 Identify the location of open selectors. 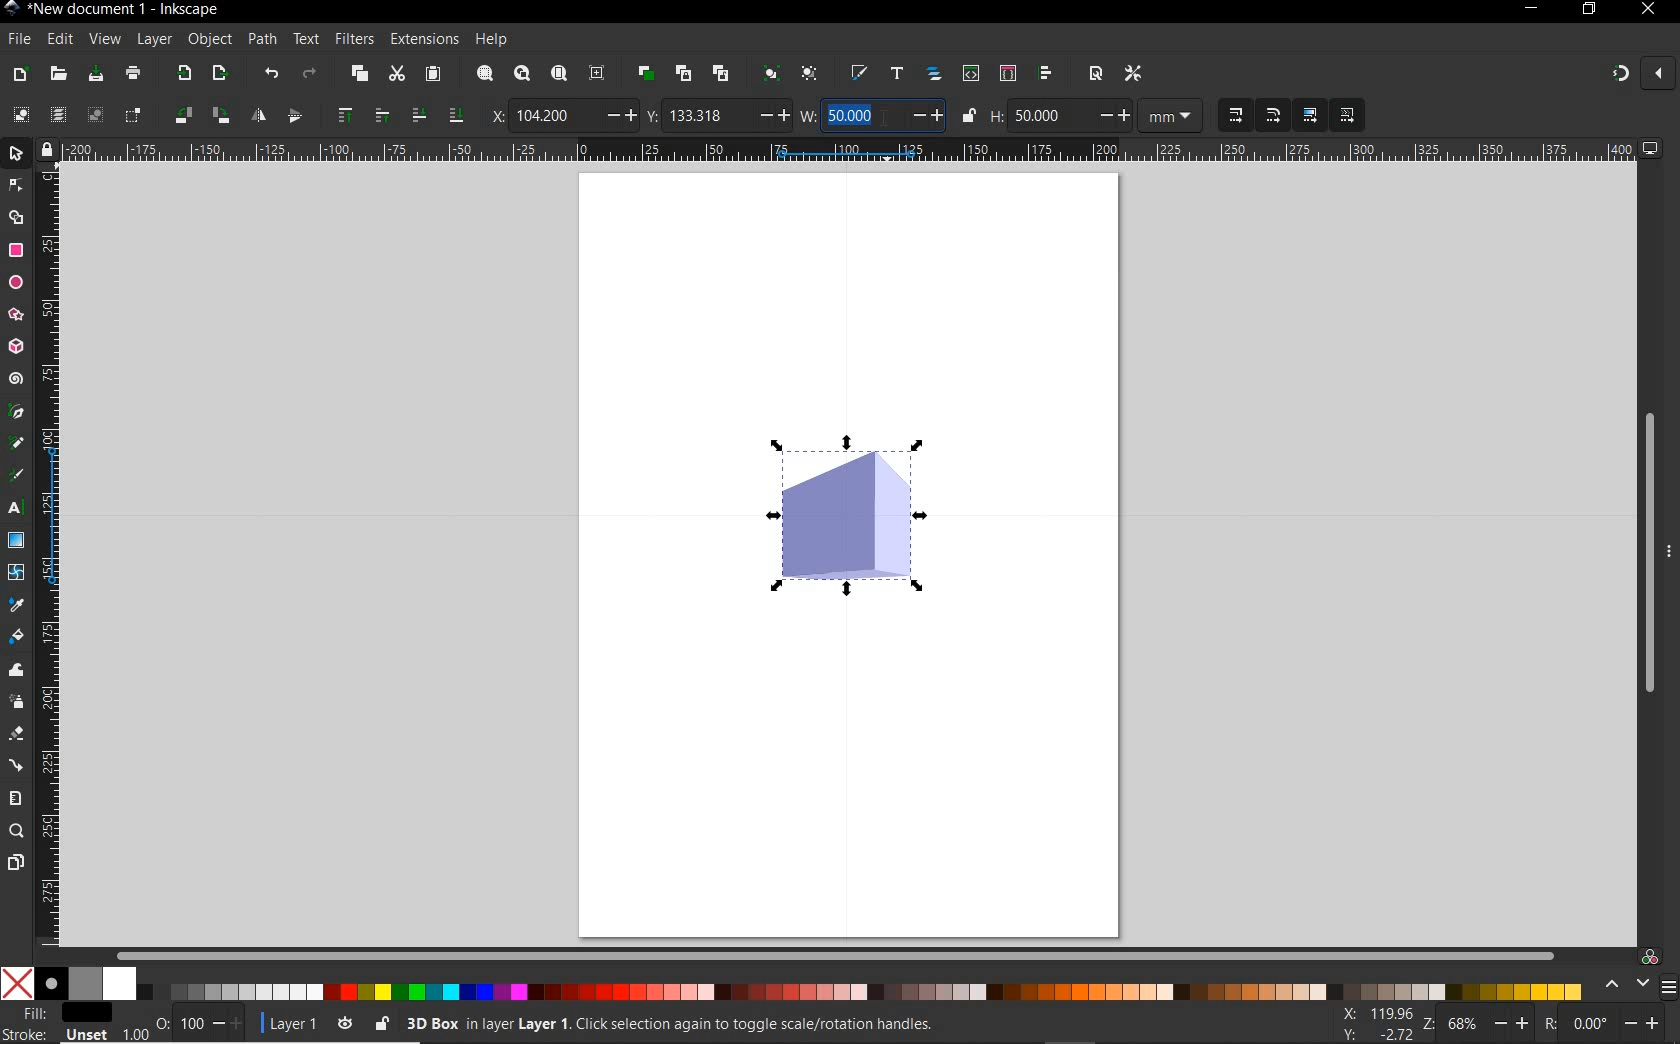
(1007, 72).